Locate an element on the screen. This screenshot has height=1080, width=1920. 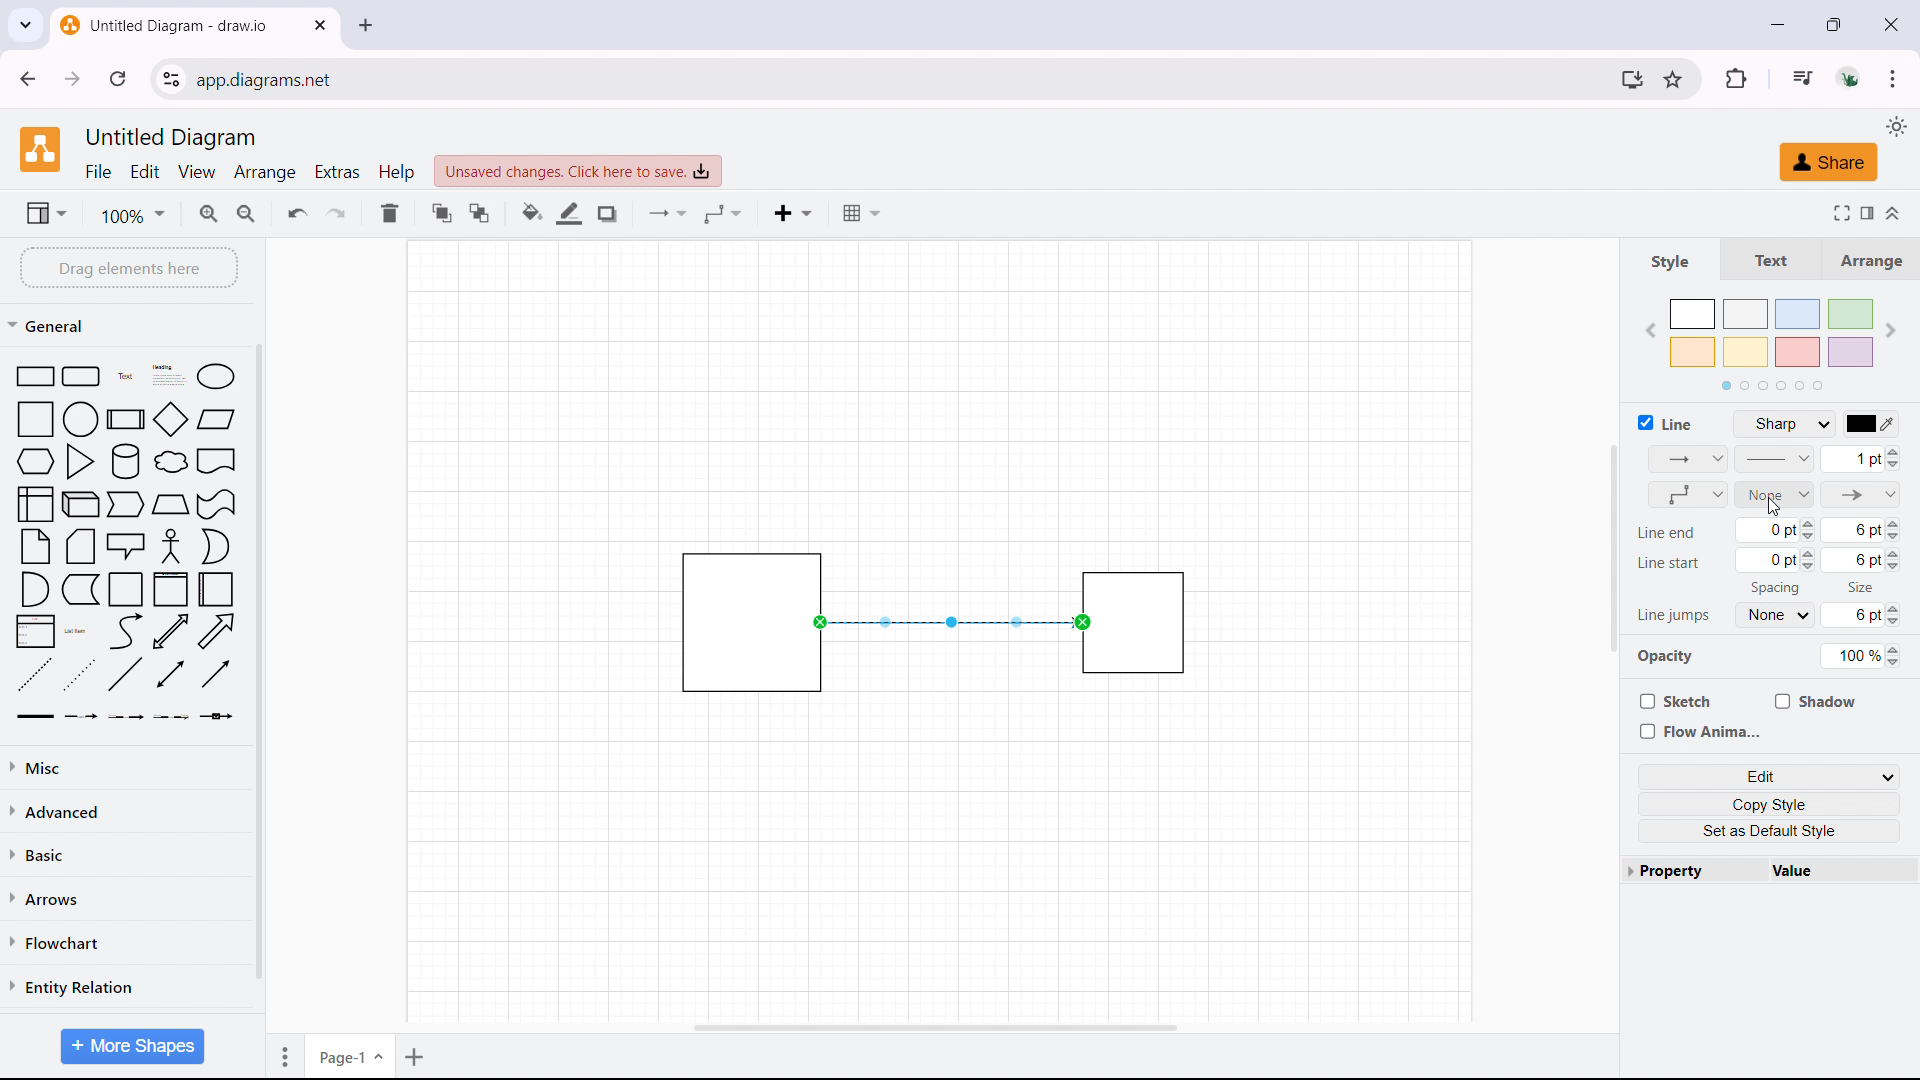
line color is located at coordinates (1872, 423).